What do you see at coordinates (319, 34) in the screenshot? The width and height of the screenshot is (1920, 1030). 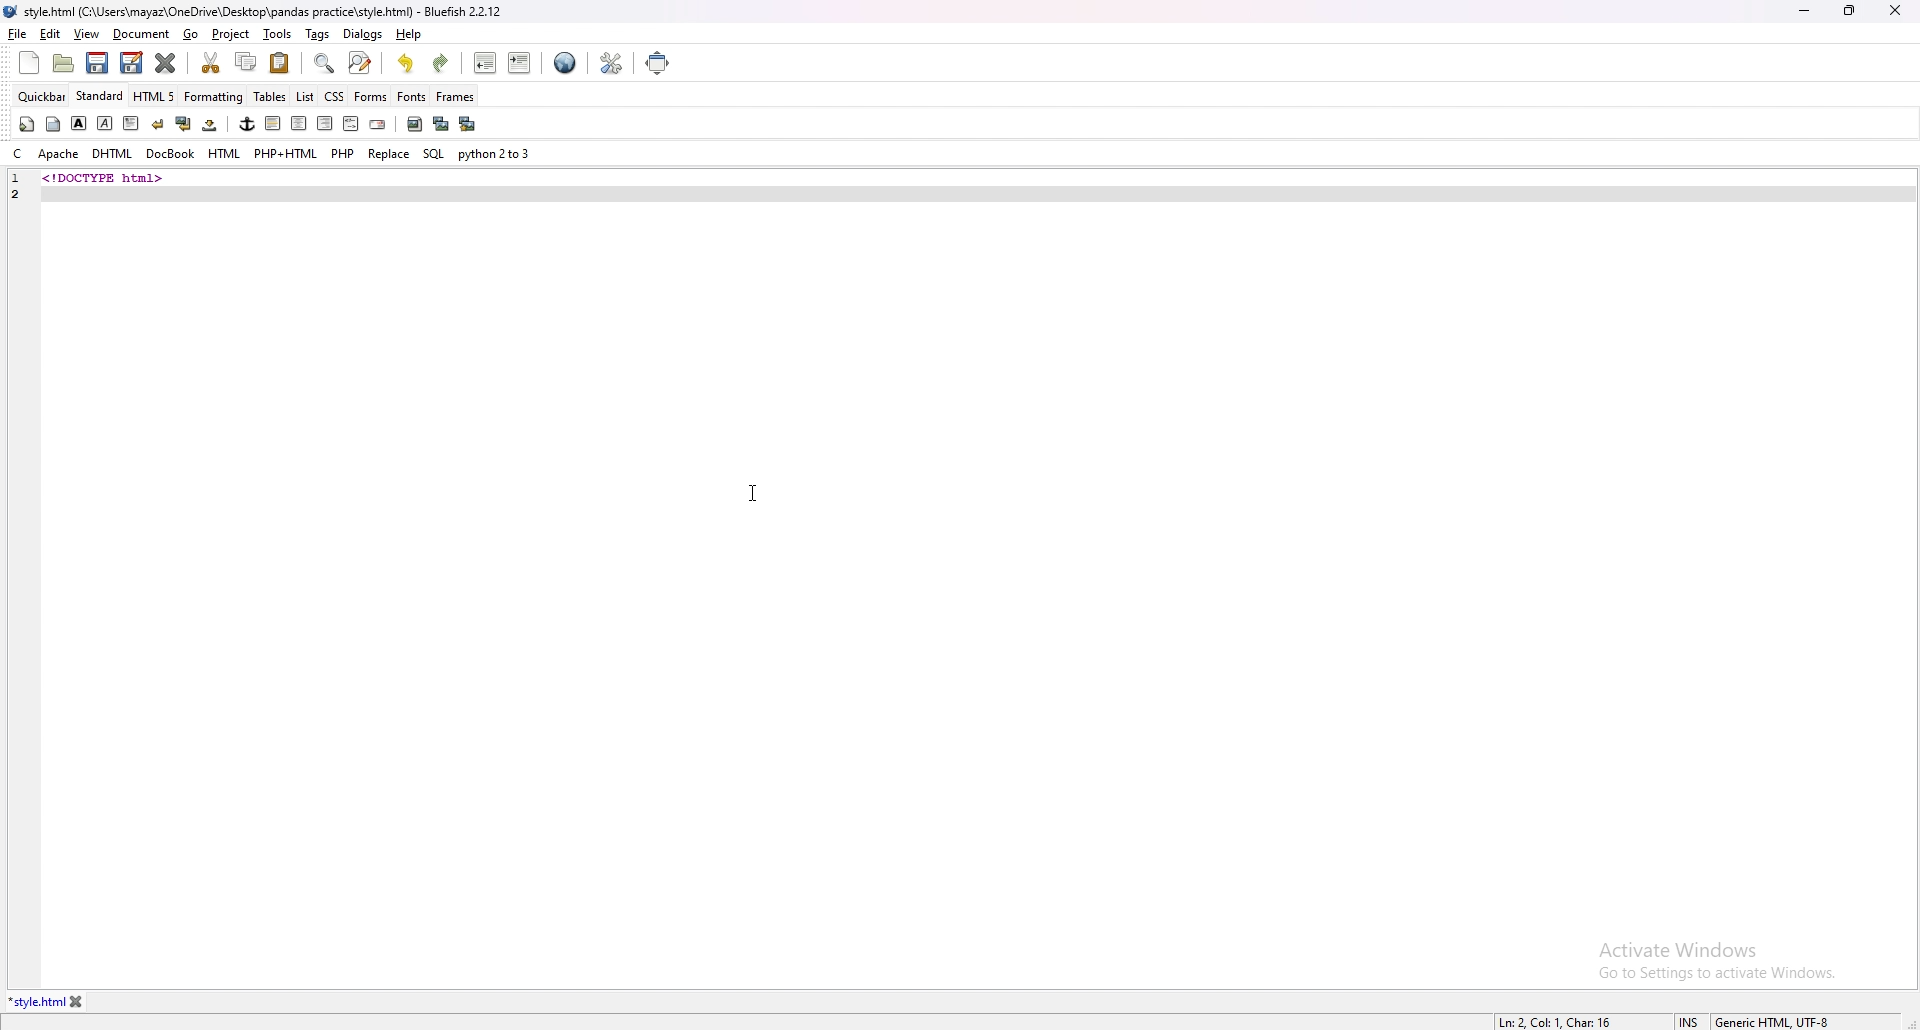 I see `tags` at bounding box center [319, 34].